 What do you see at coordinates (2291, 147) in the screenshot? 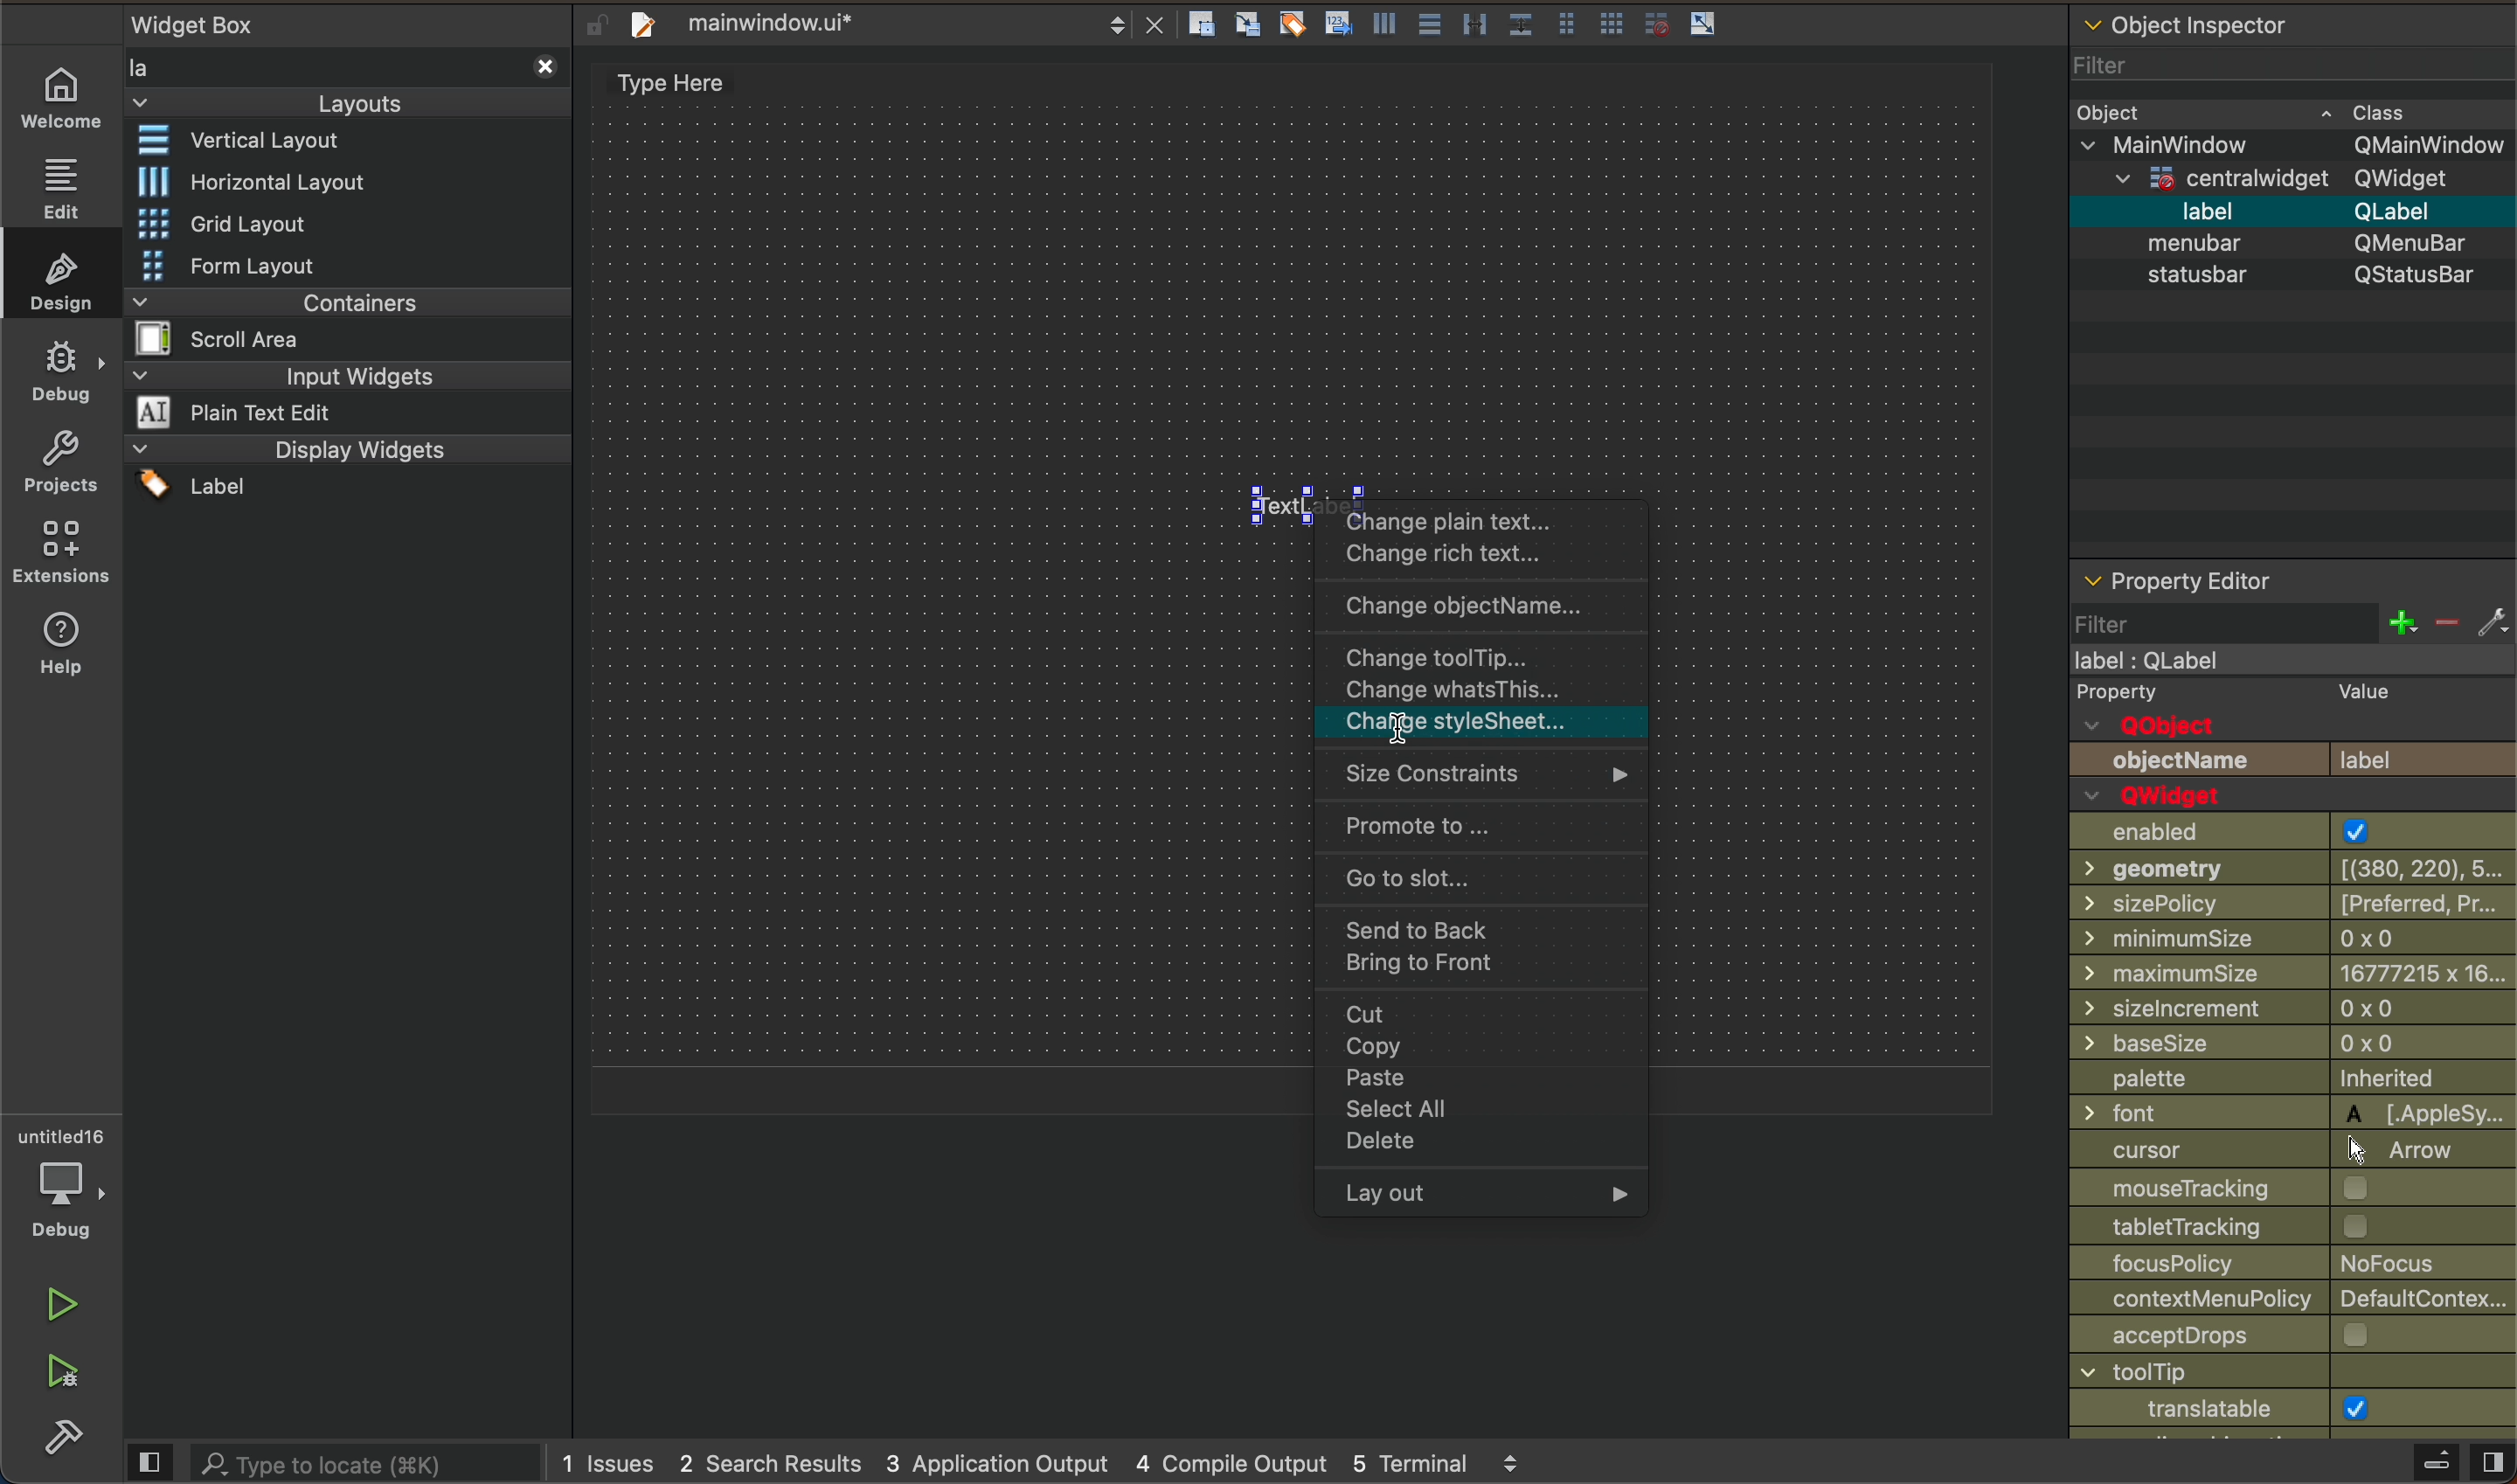
I see `main window` at bounding box center [2291, 147].